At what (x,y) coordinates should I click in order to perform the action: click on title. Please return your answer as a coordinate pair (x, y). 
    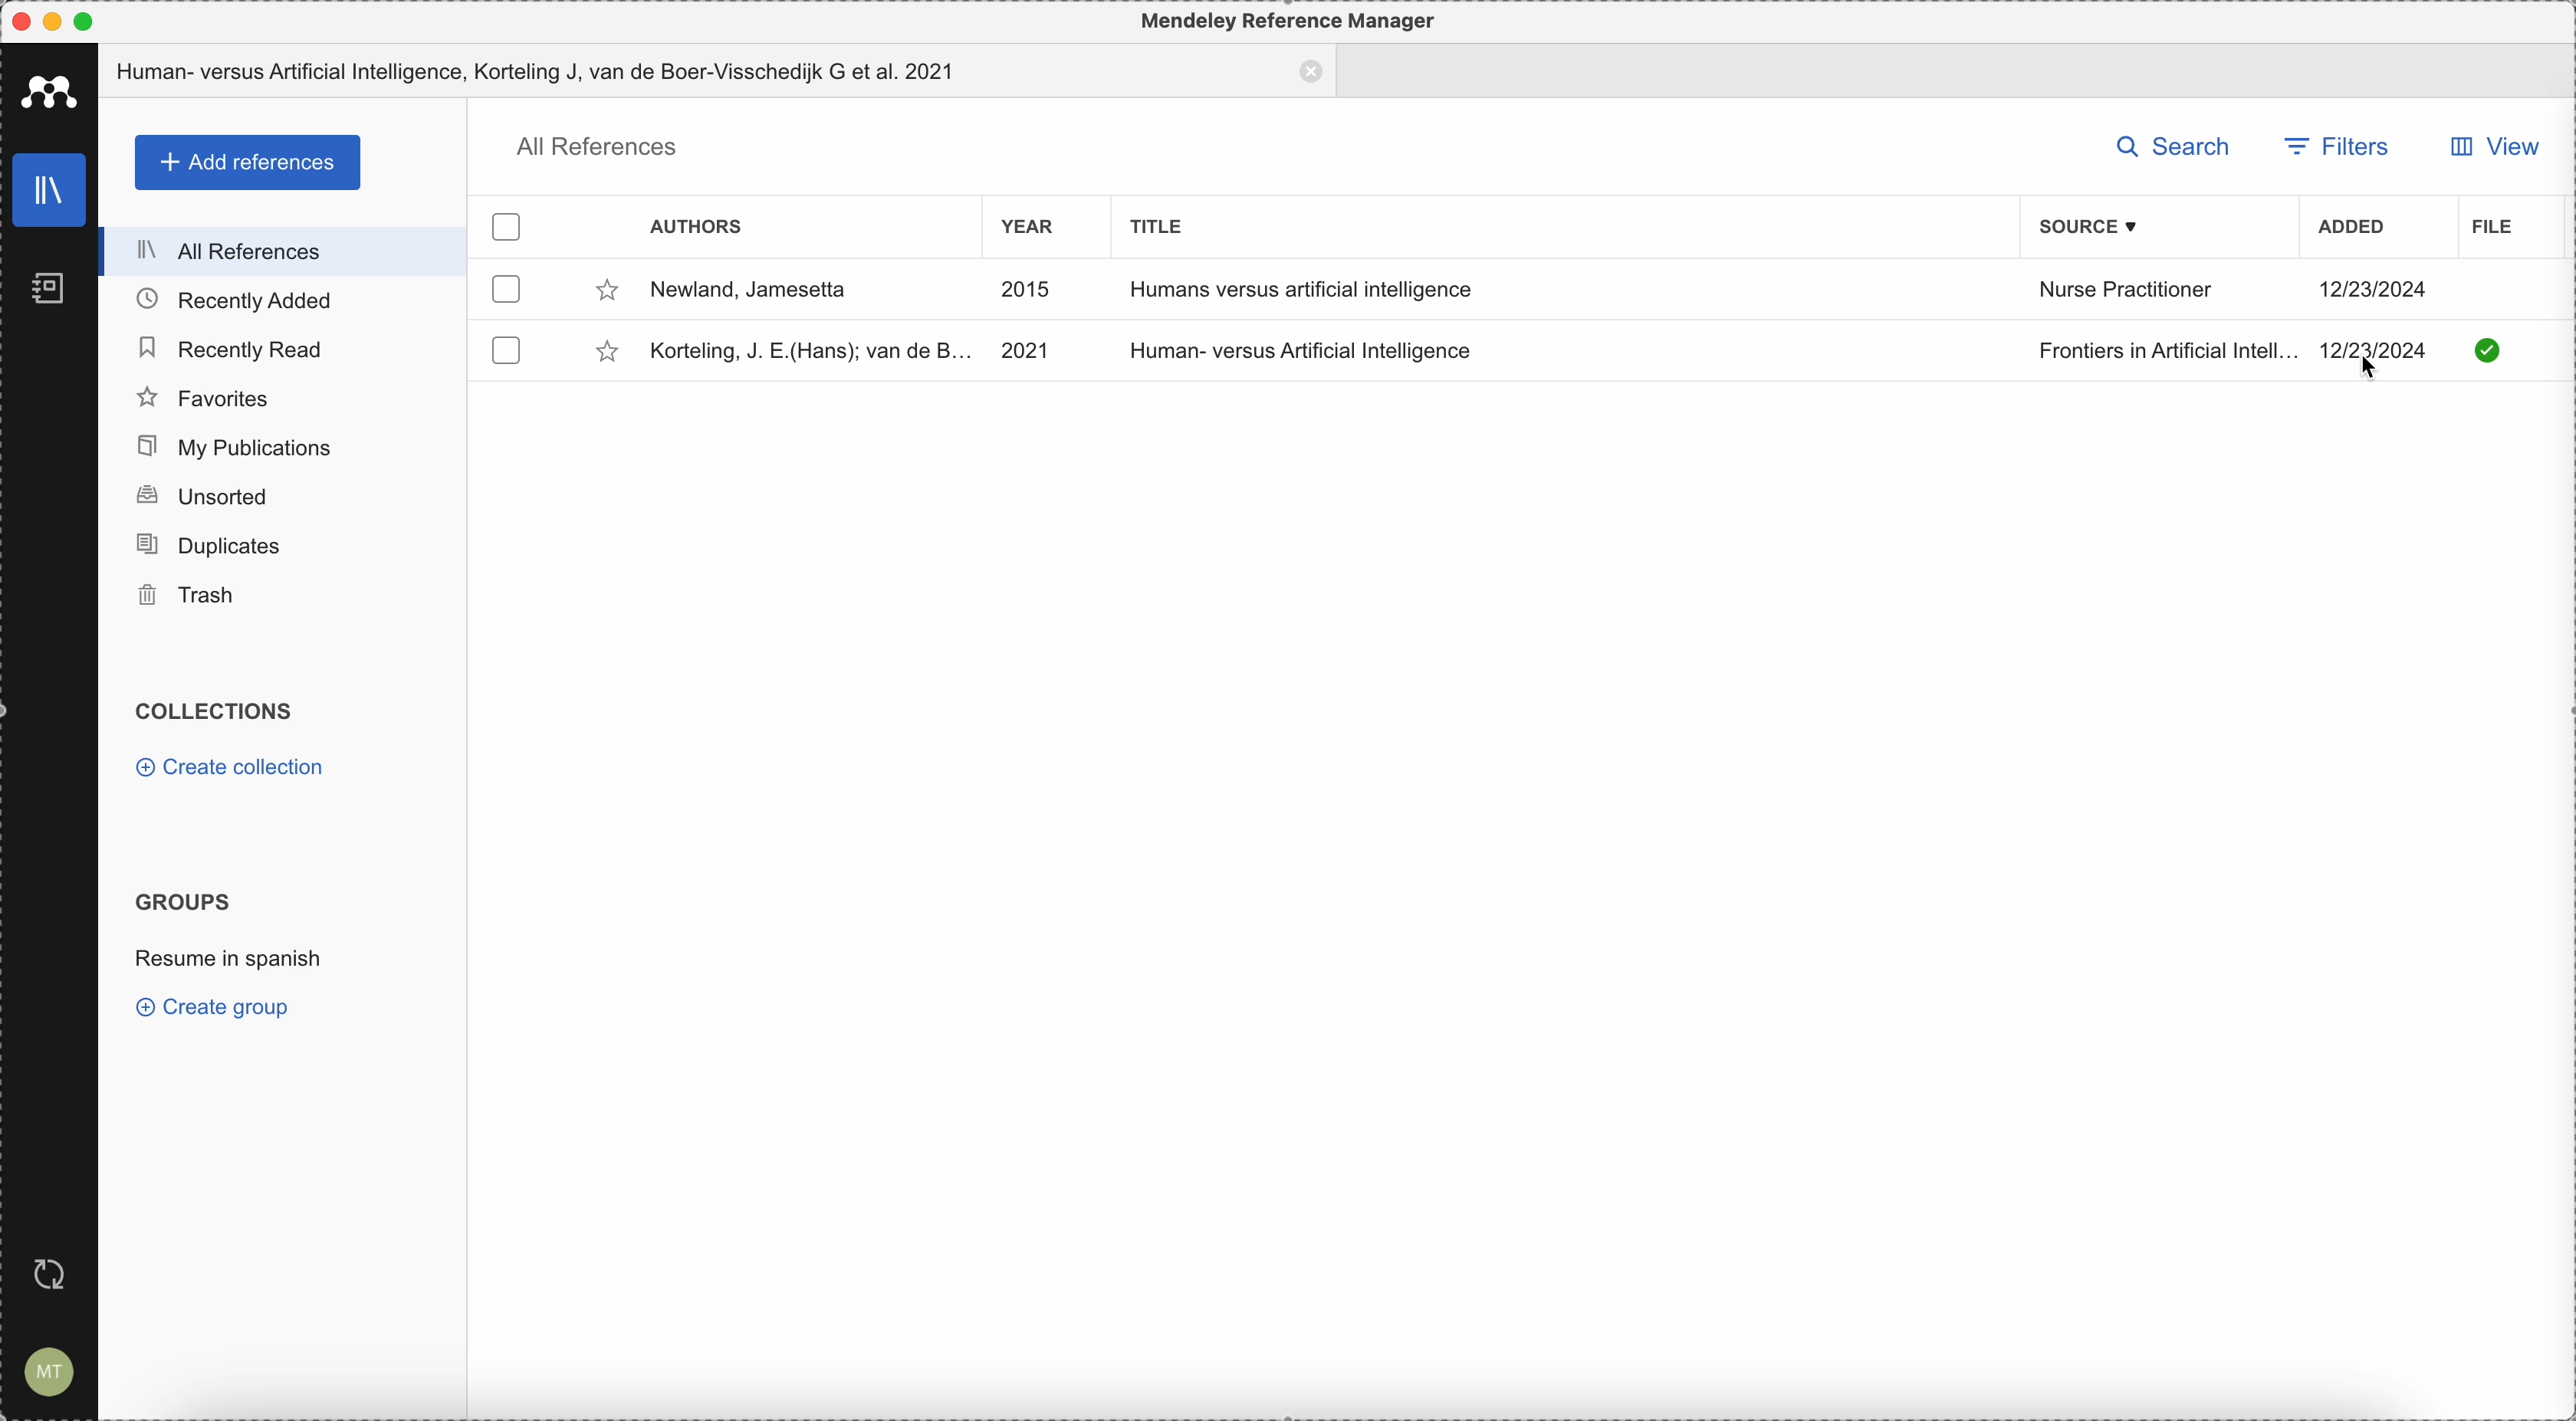
    Looking at the image, I should click on (1166, 226).